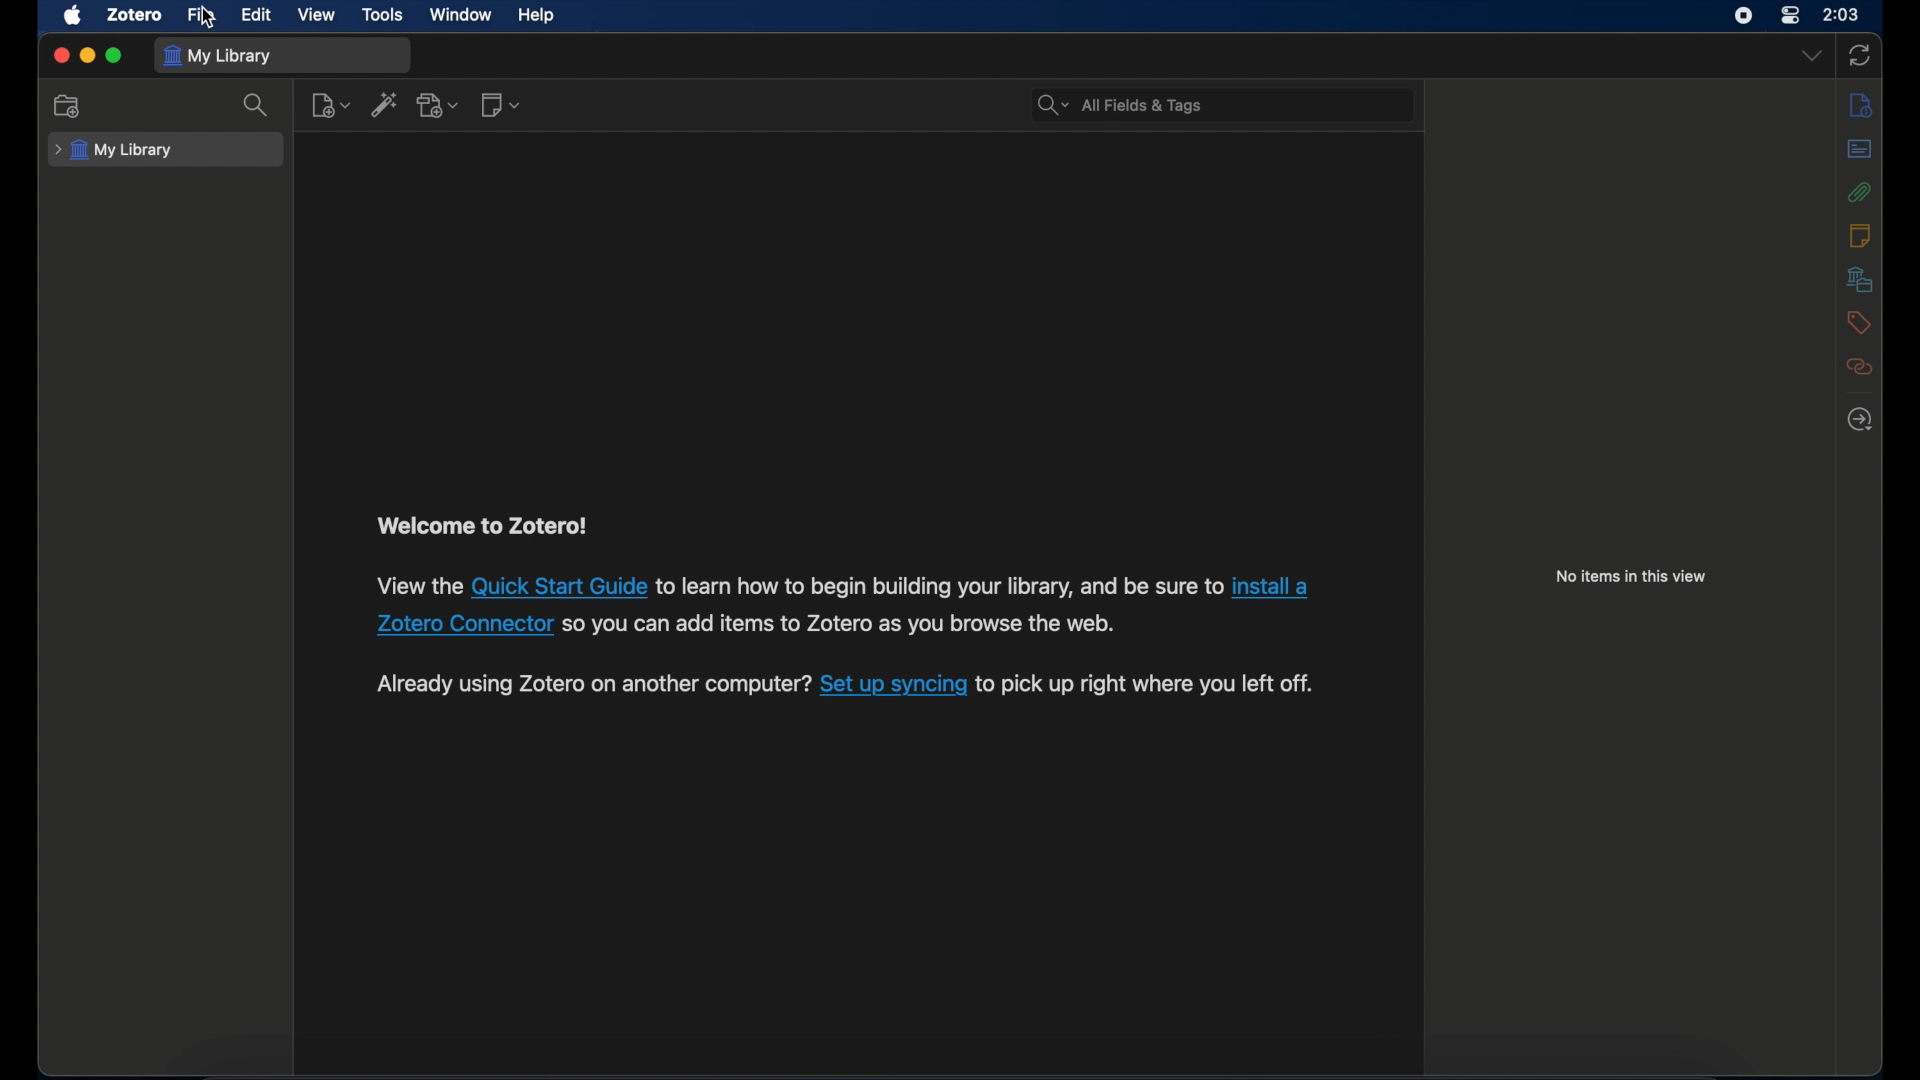  I want to click on notes, so click(1859, 235).